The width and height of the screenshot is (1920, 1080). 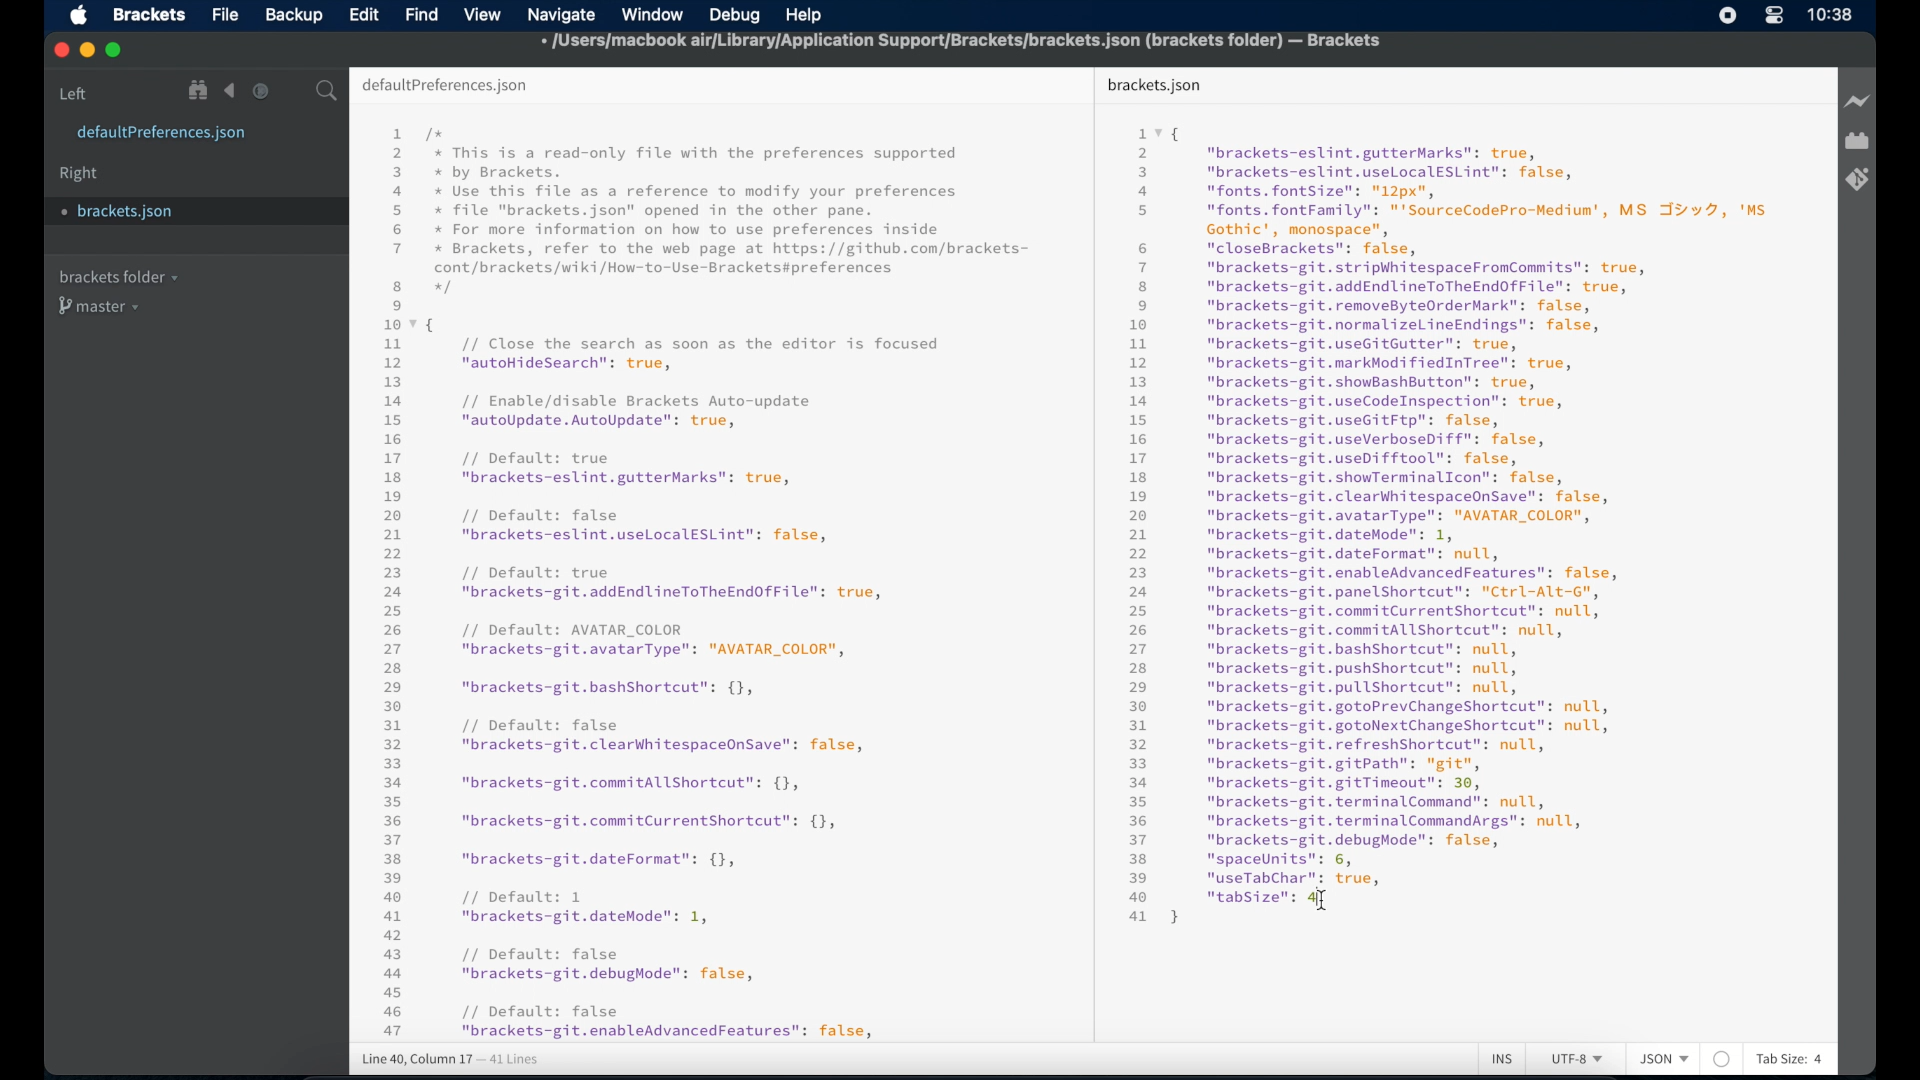 I want to click on json syntax, so click(x=1448, y=523).